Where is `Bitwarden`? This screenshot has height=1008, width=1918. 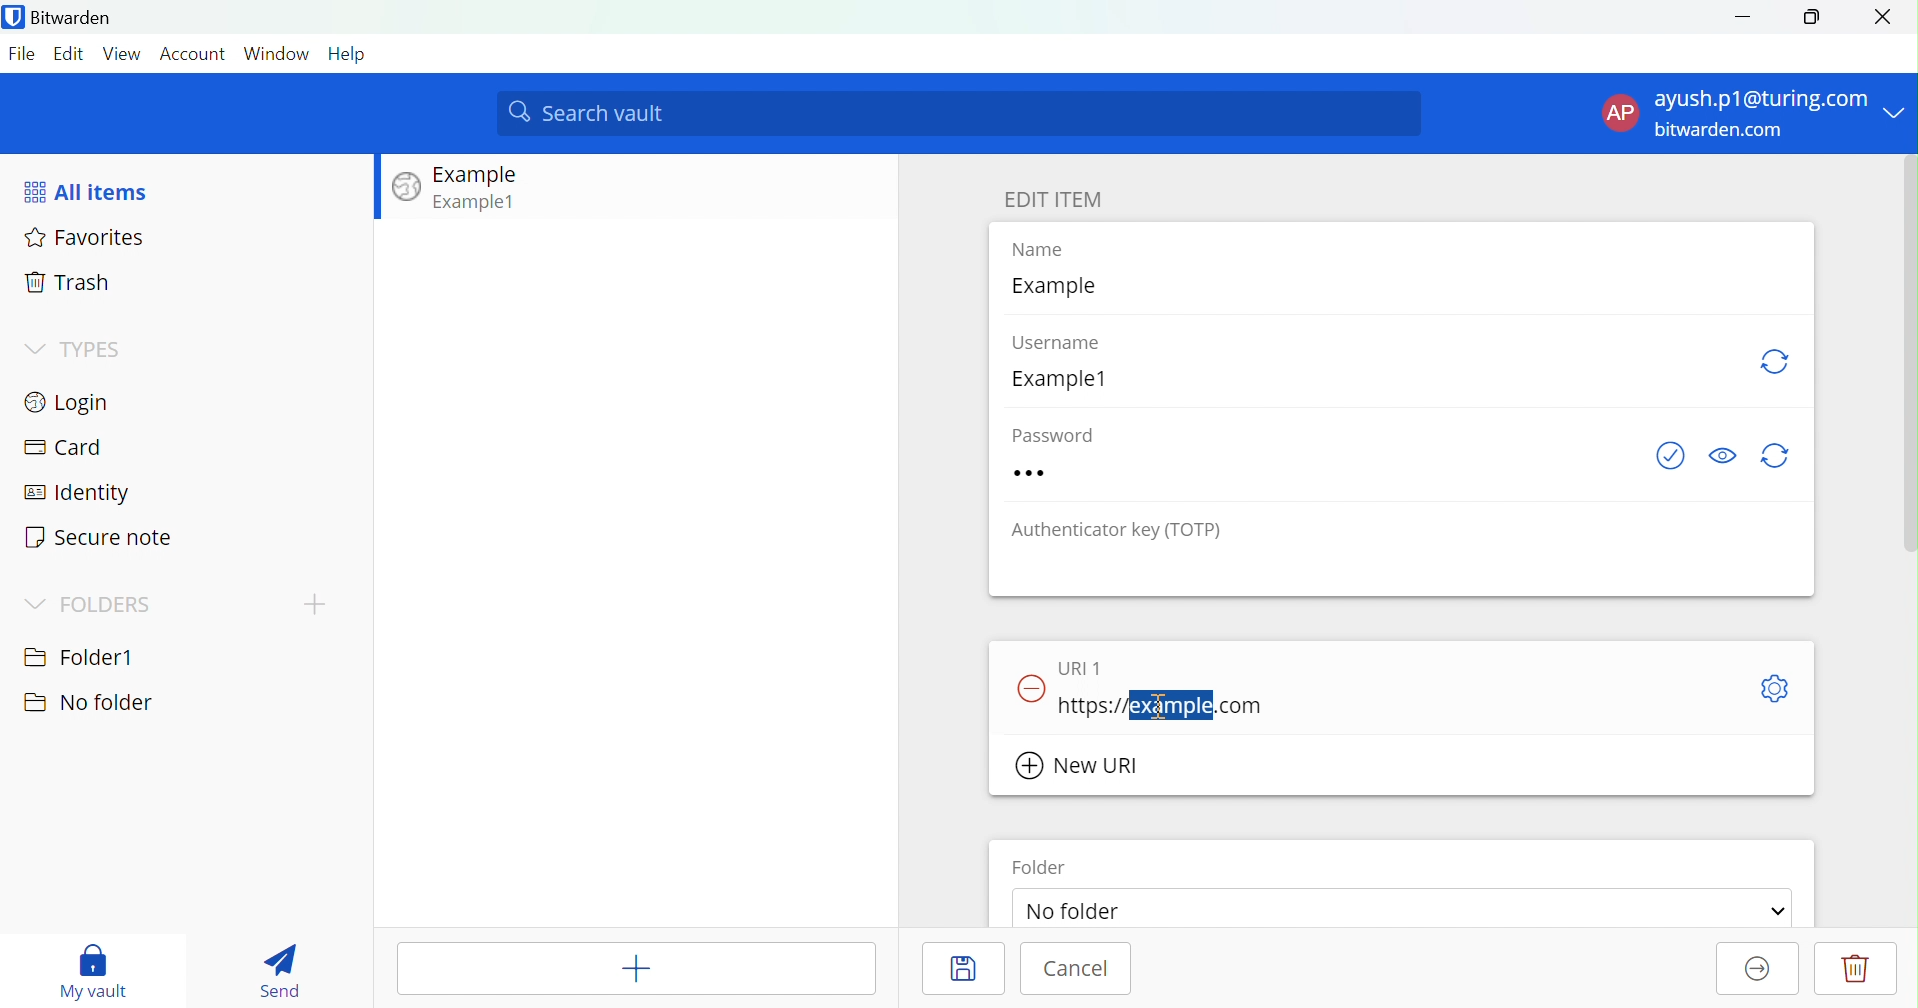
Bitwarden is located at coordinates (63, 19).